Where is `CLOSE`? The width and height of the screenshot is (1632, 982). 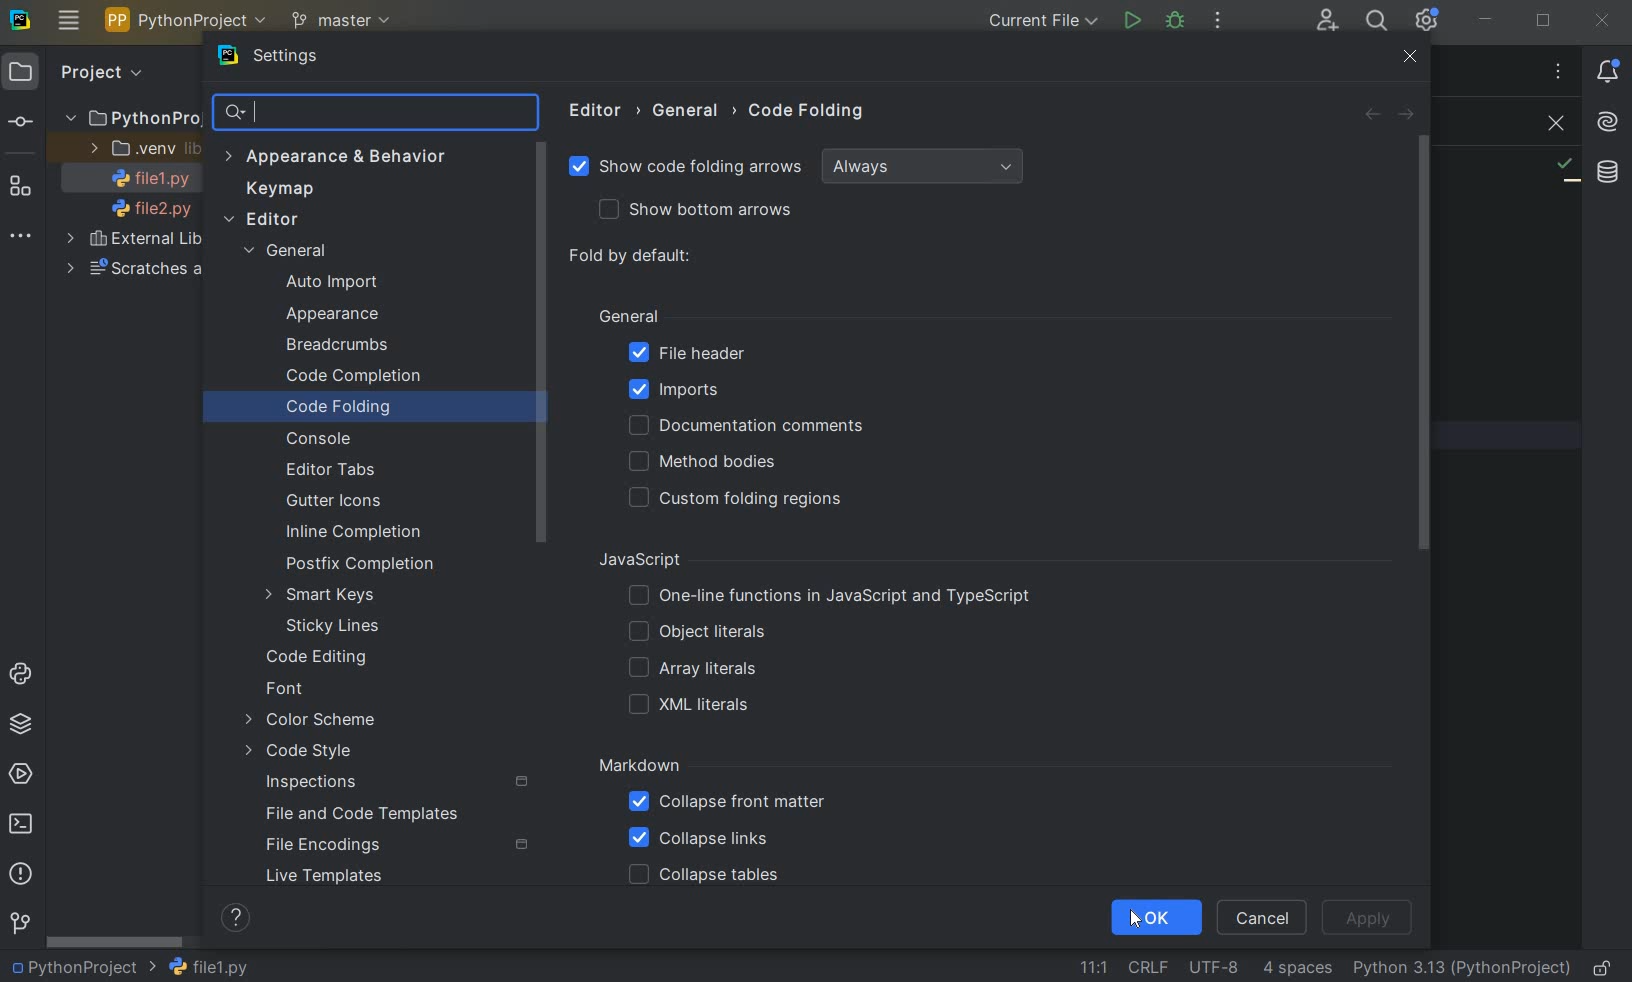 CLOSE is located at coordinates (1551, 124).